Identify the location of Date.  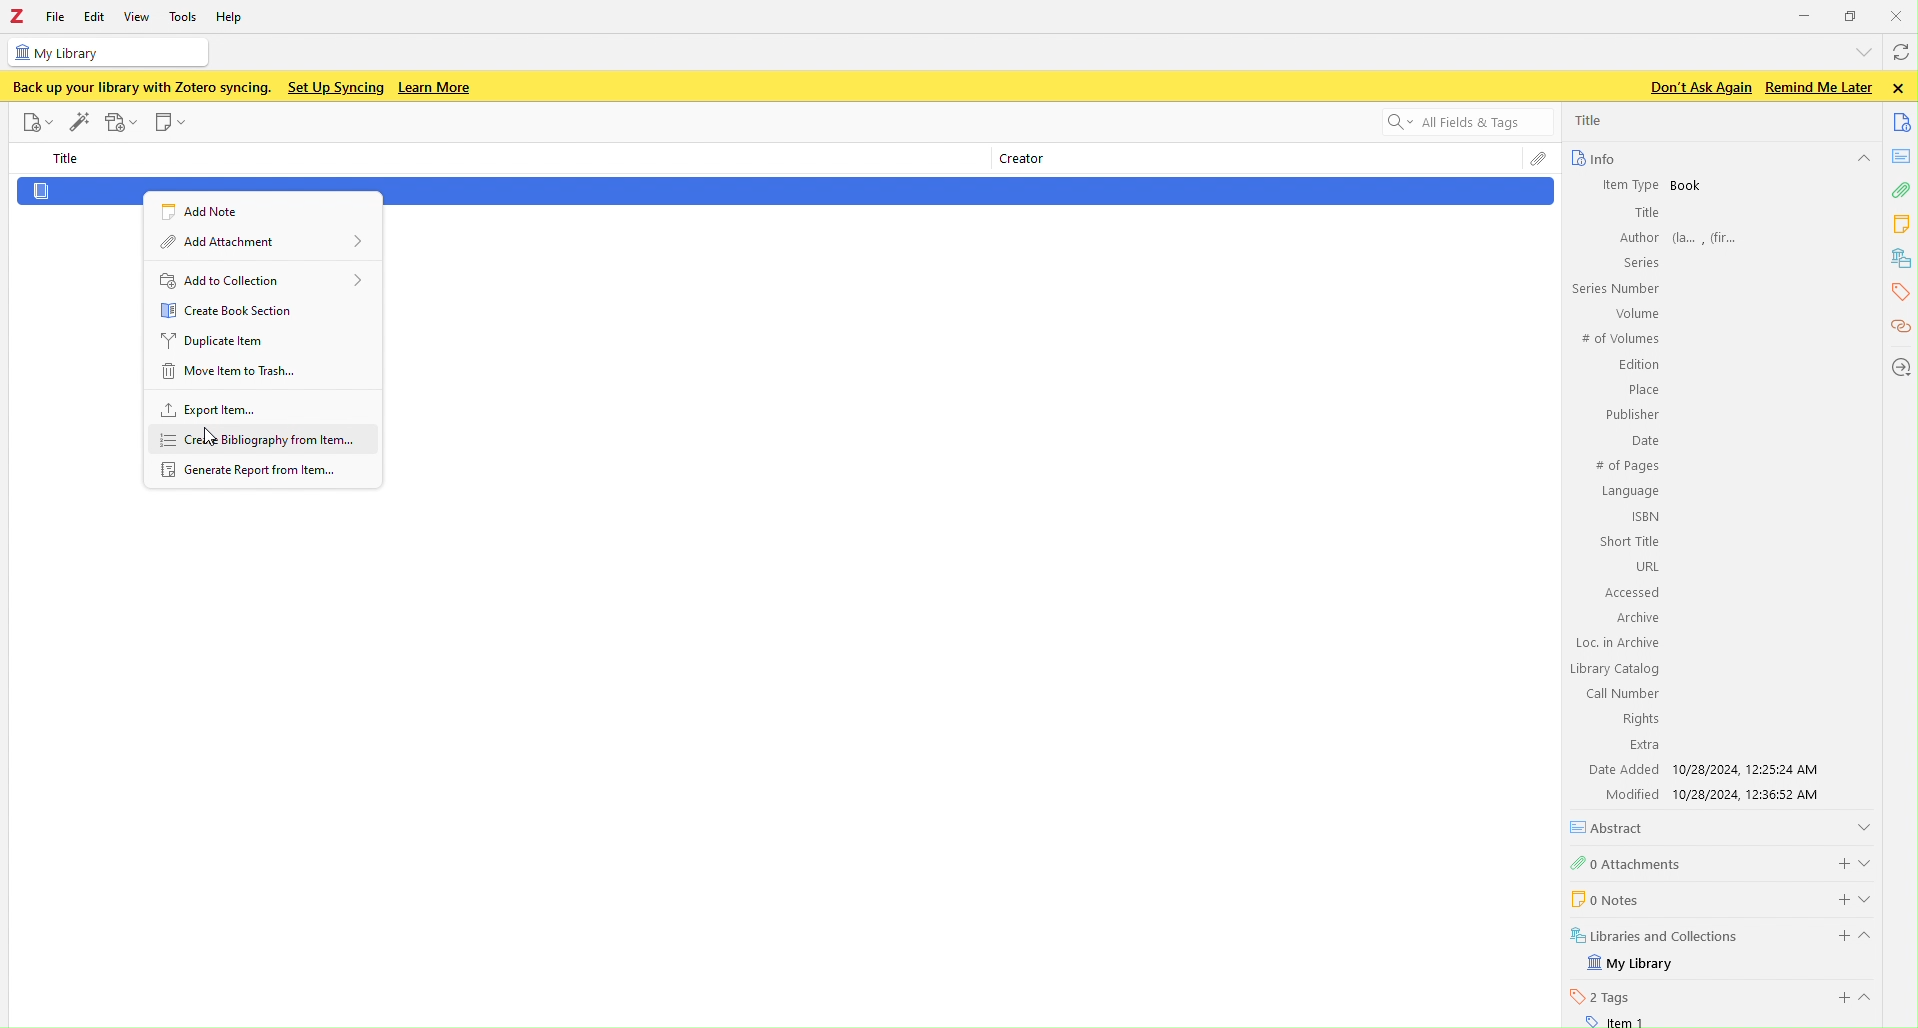
(1643, 442).